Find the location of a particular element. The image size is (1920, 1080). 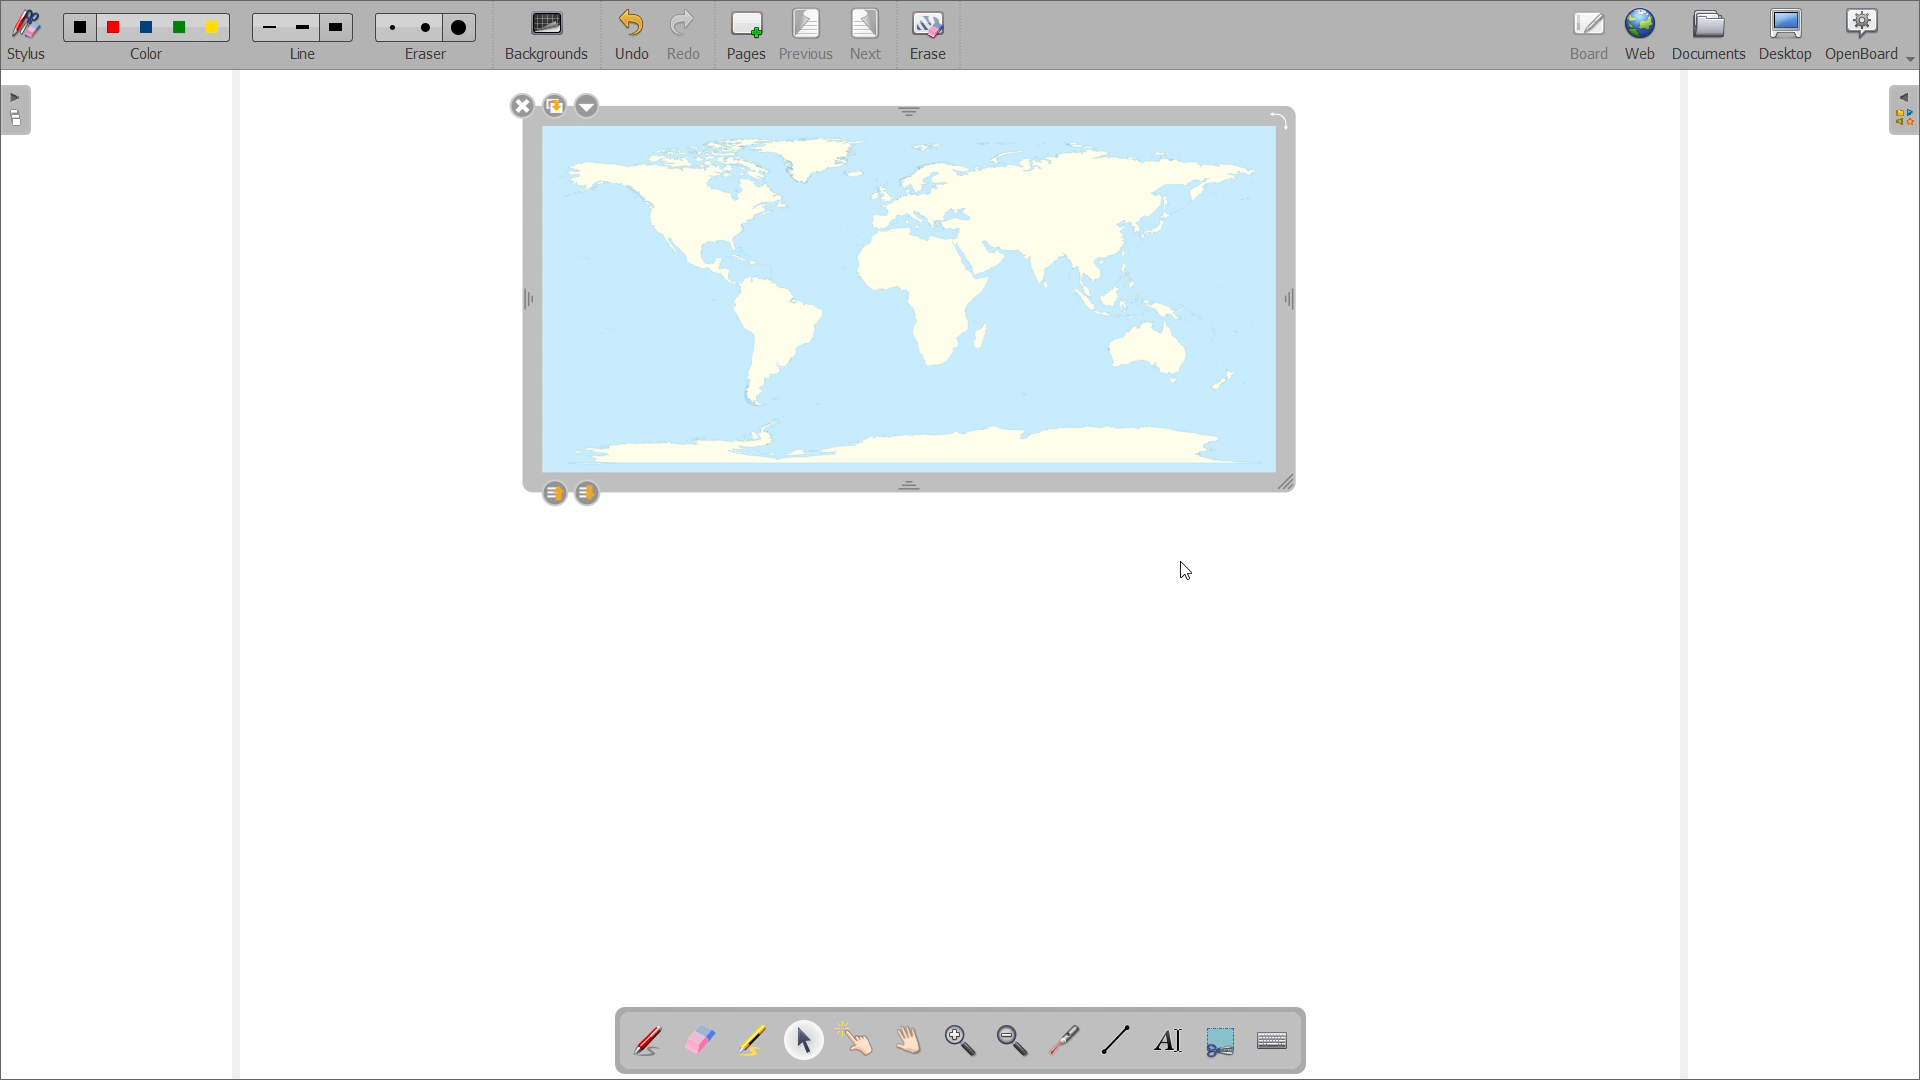

virtual laser pointer is located at coordinates (1065, 1040).